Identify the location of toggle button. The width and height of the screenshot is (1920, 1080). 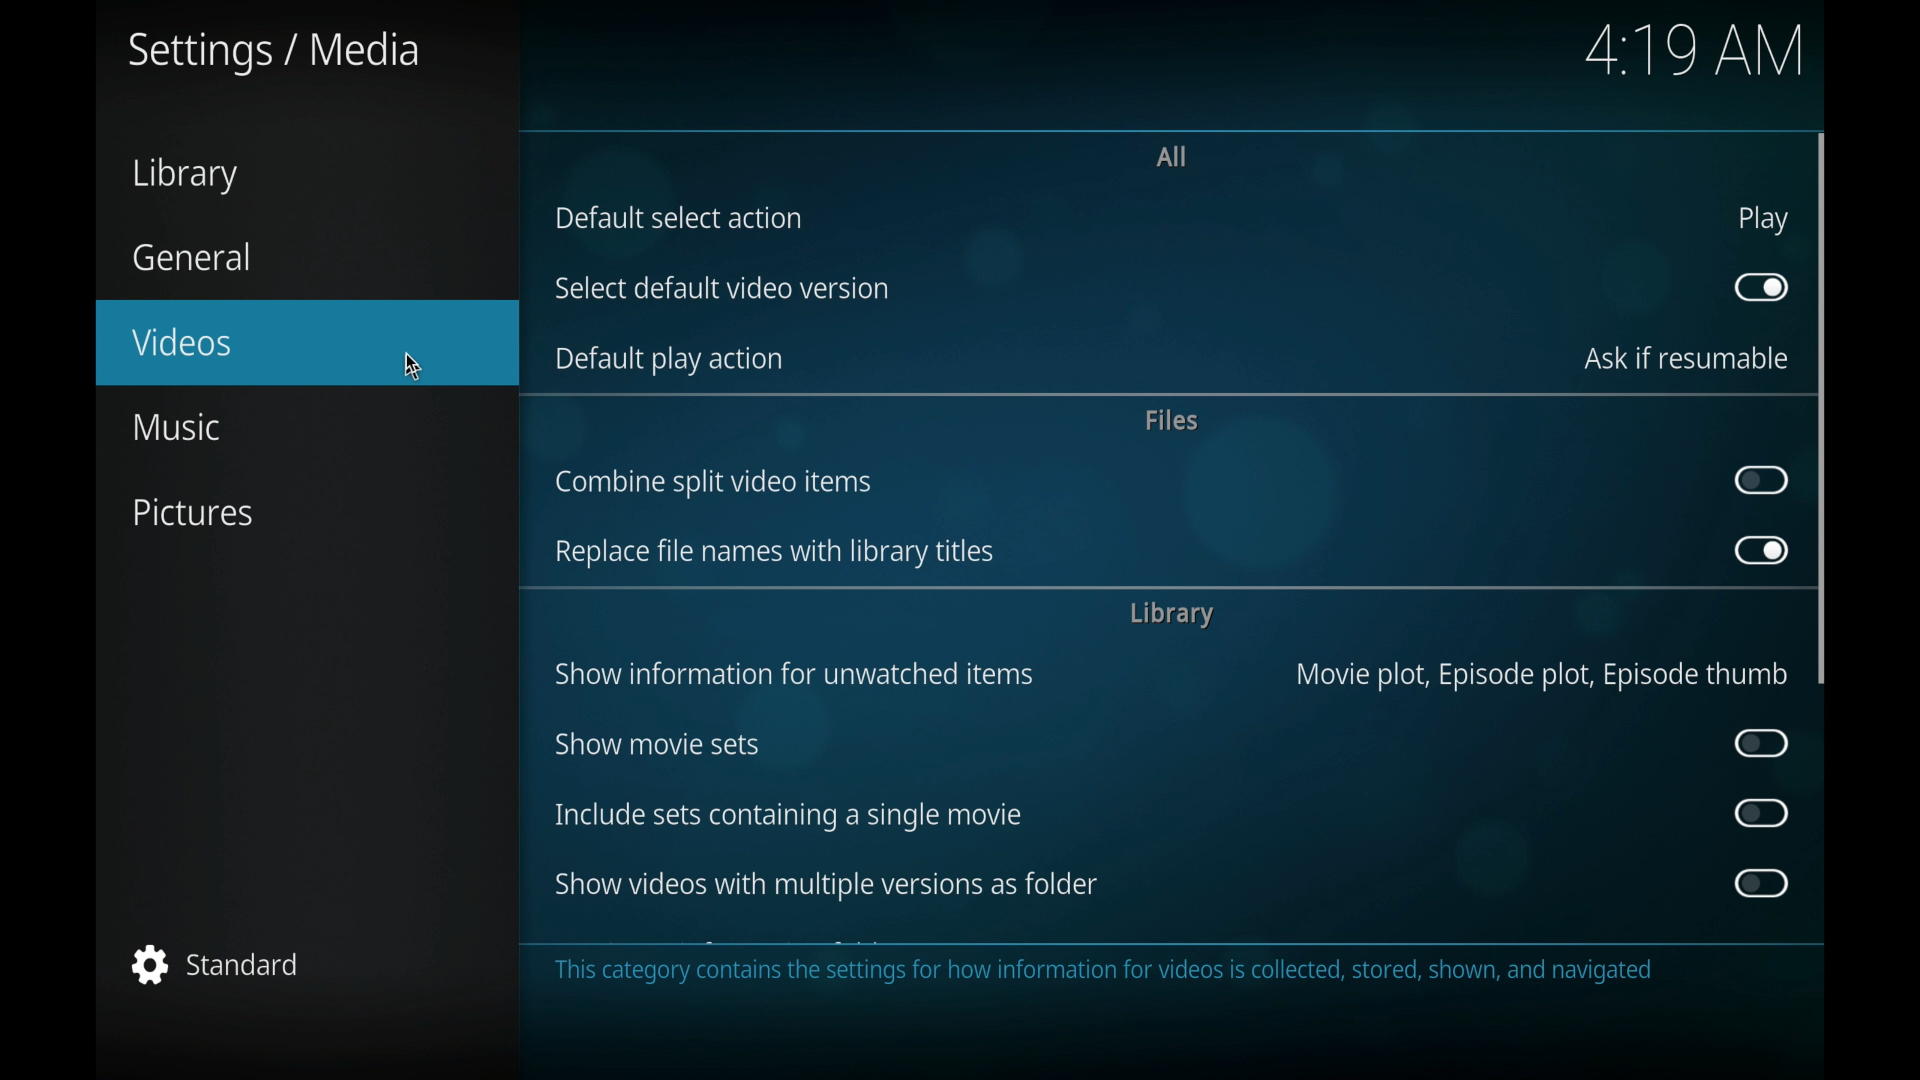
(1760, 883).